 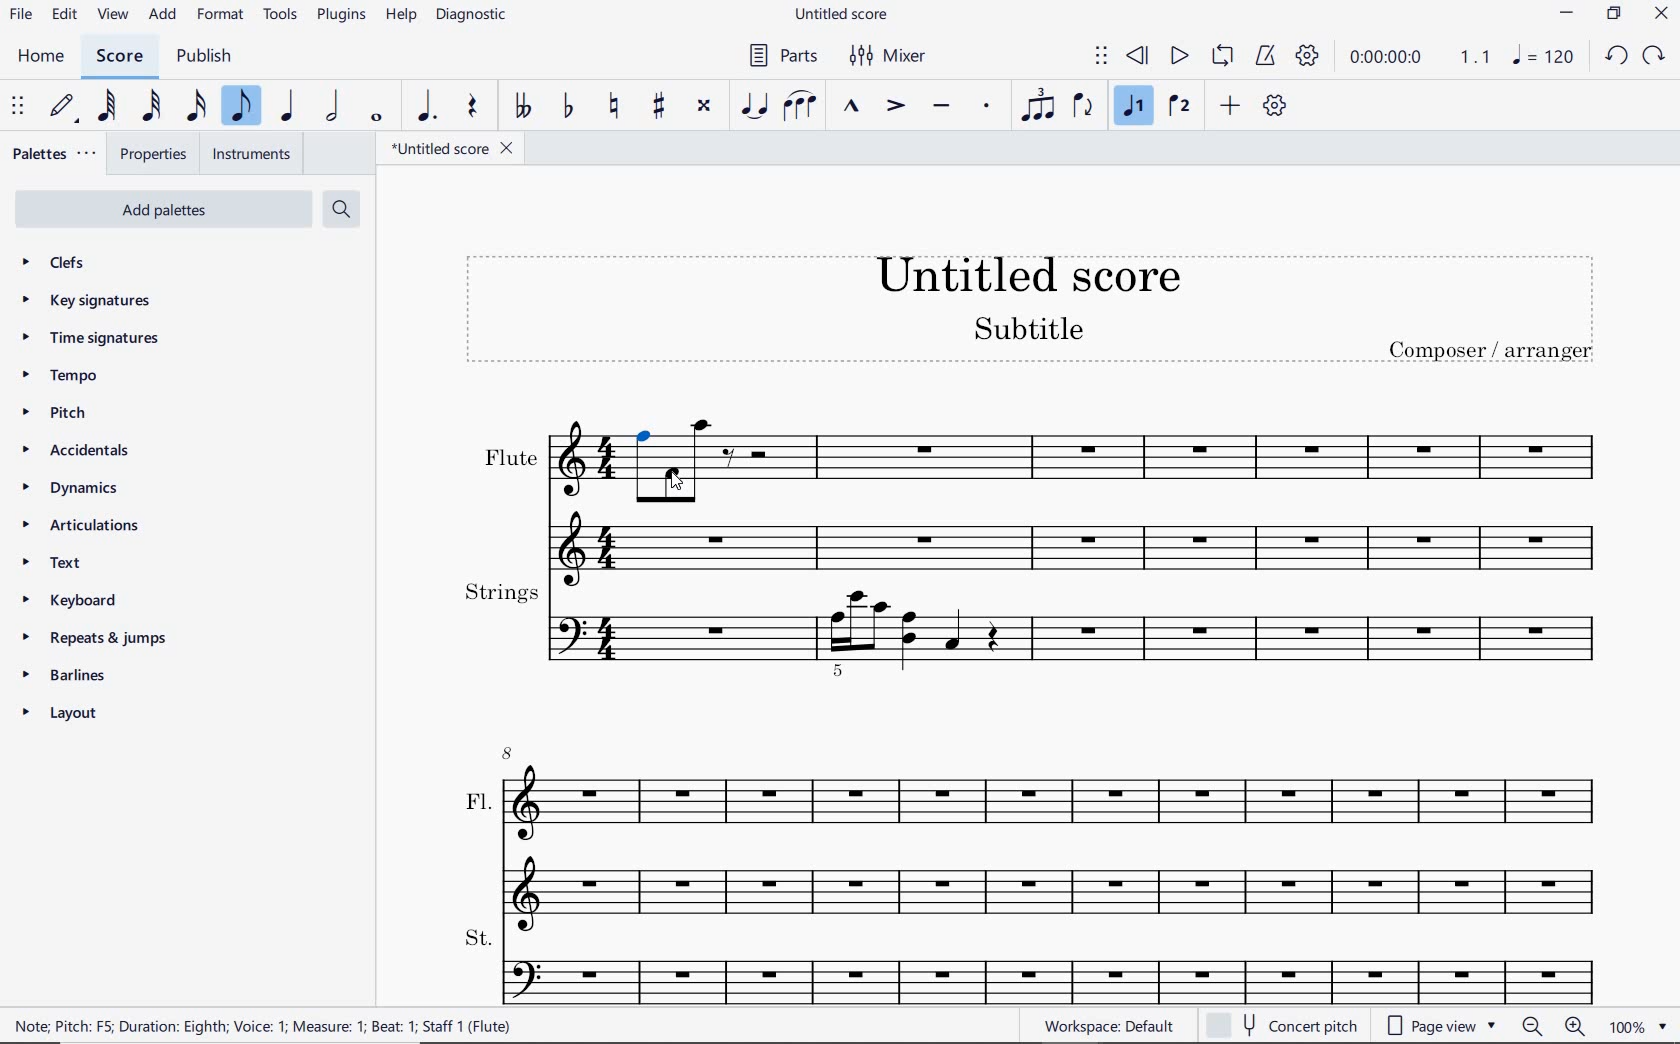 What do you see at coordinates (1134, 56) in the screenshot?
I see `REWIND` at bounding box center [1134, 56].